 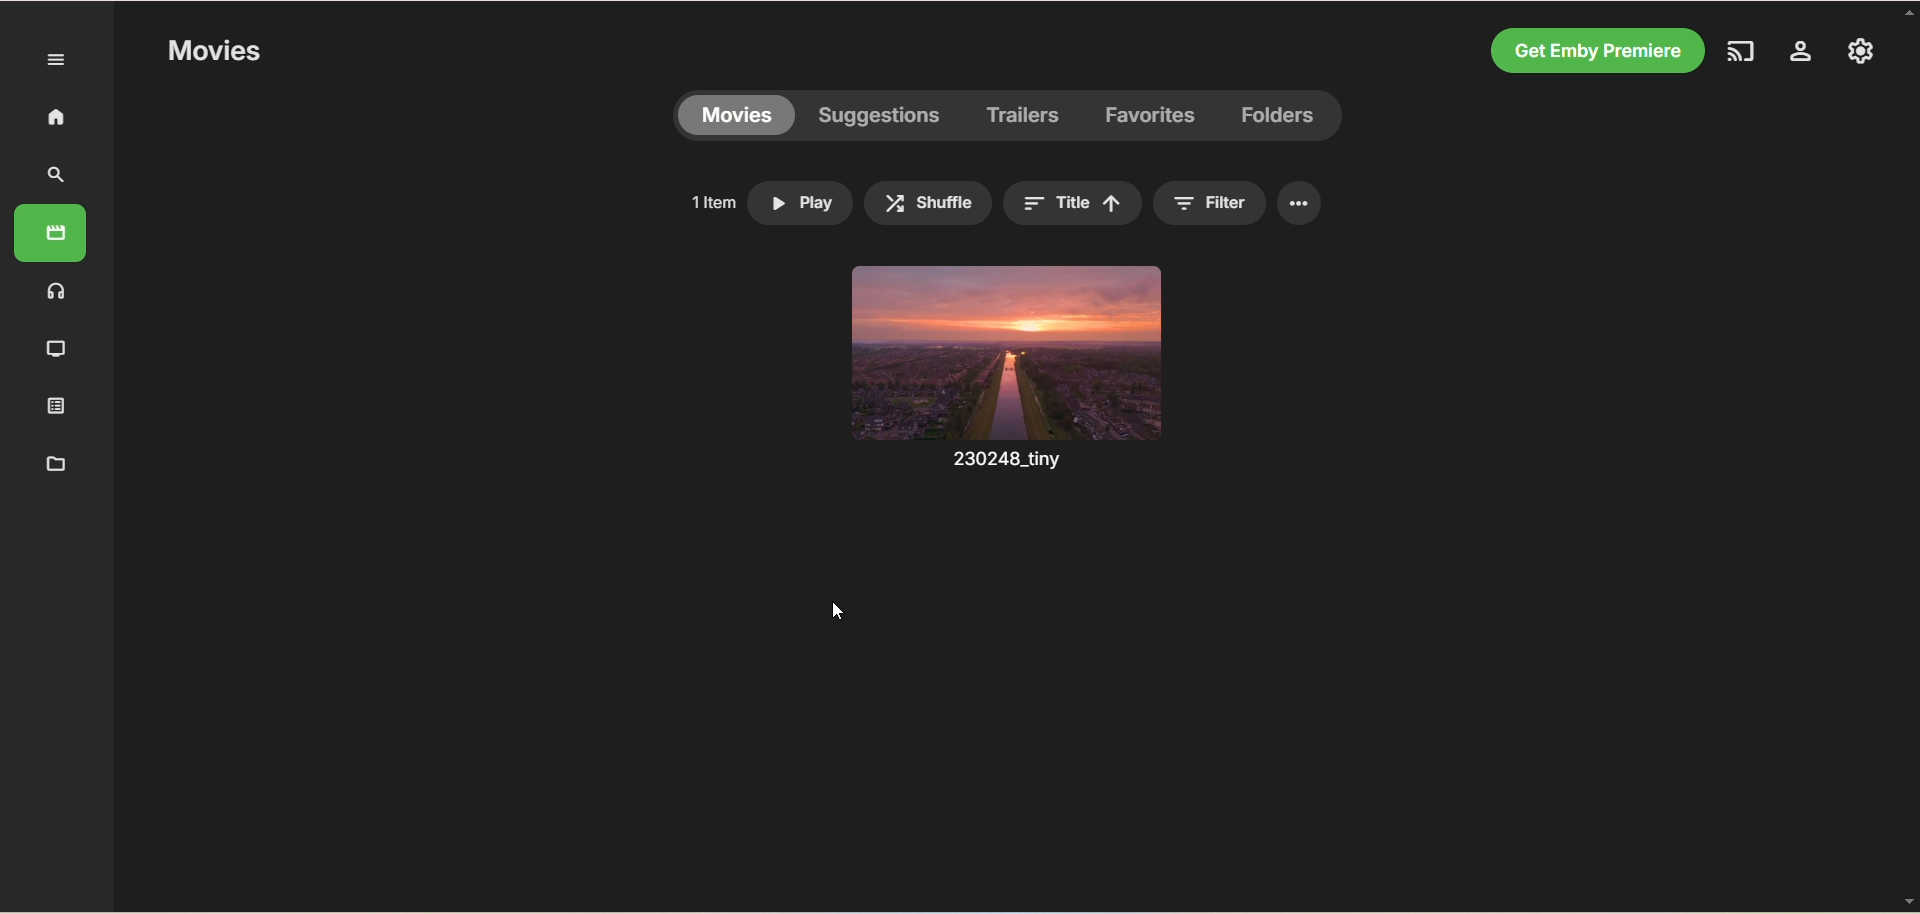 What do you see at coordinates (1153, 121) in the screenshot?
I see `favorites` at bounding box center [1153, 121].